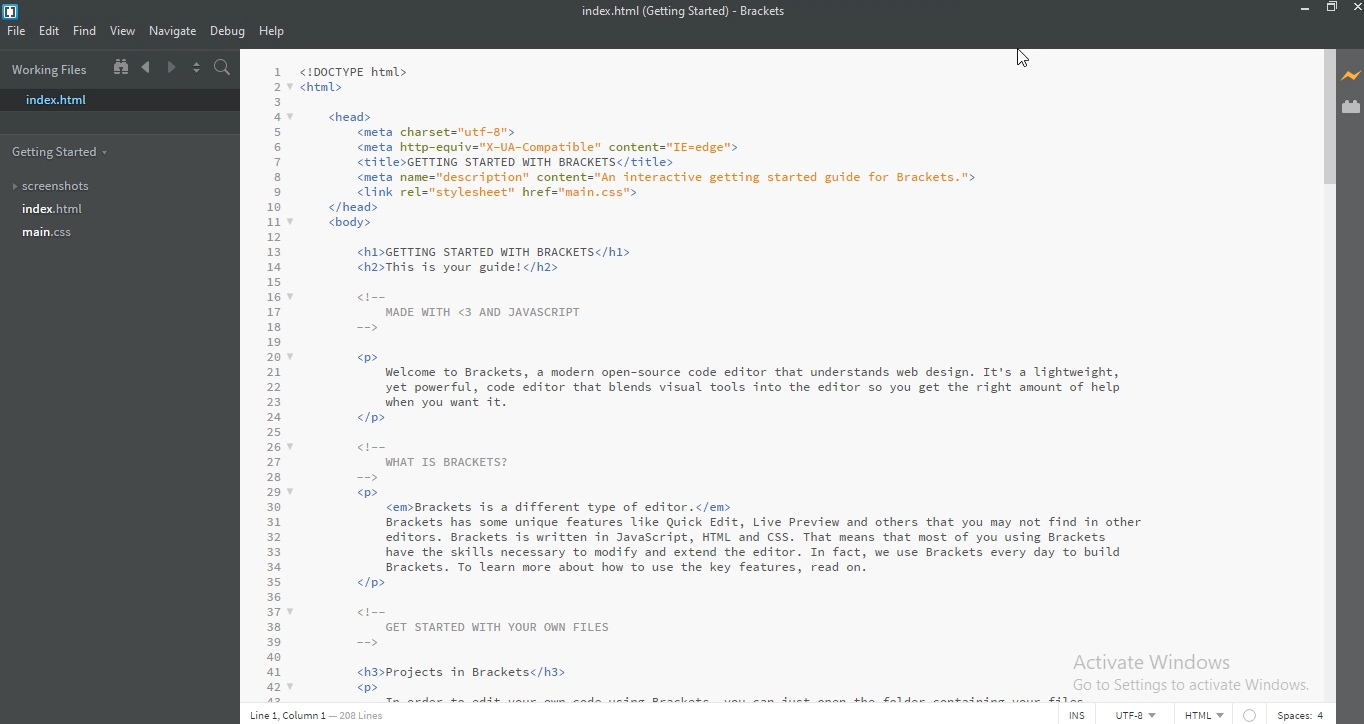 This screenshot has width=1364, height=724. I want to click on cursor, so click(1012, 54).